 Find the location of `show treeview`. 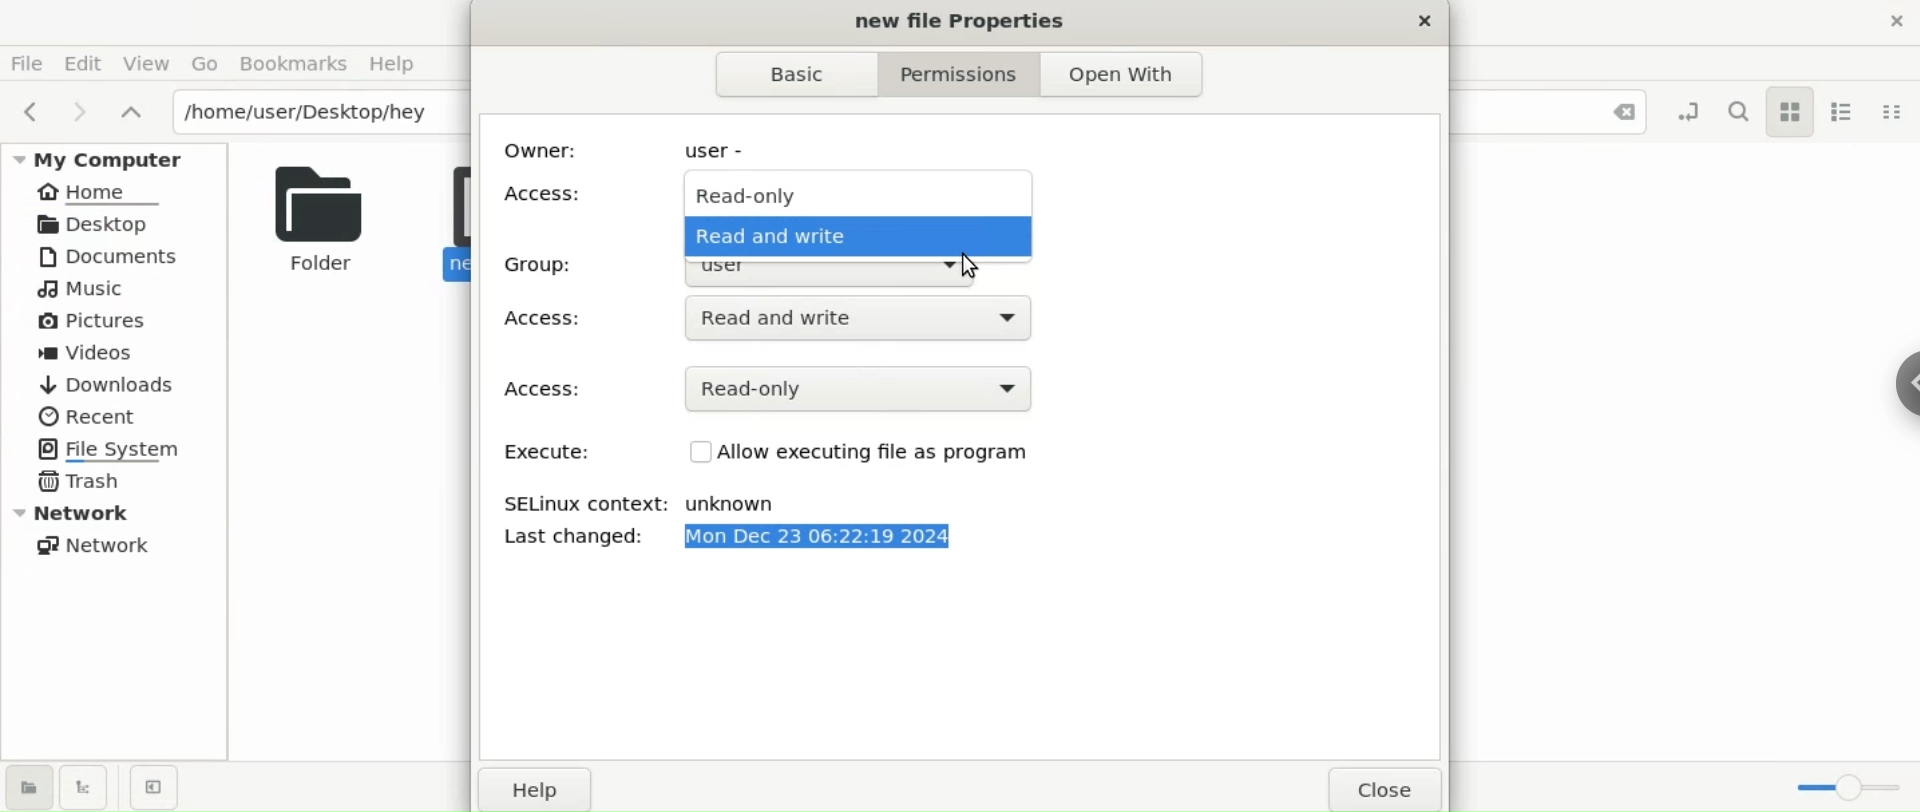

show treeview is located at coordinates (84, 786).